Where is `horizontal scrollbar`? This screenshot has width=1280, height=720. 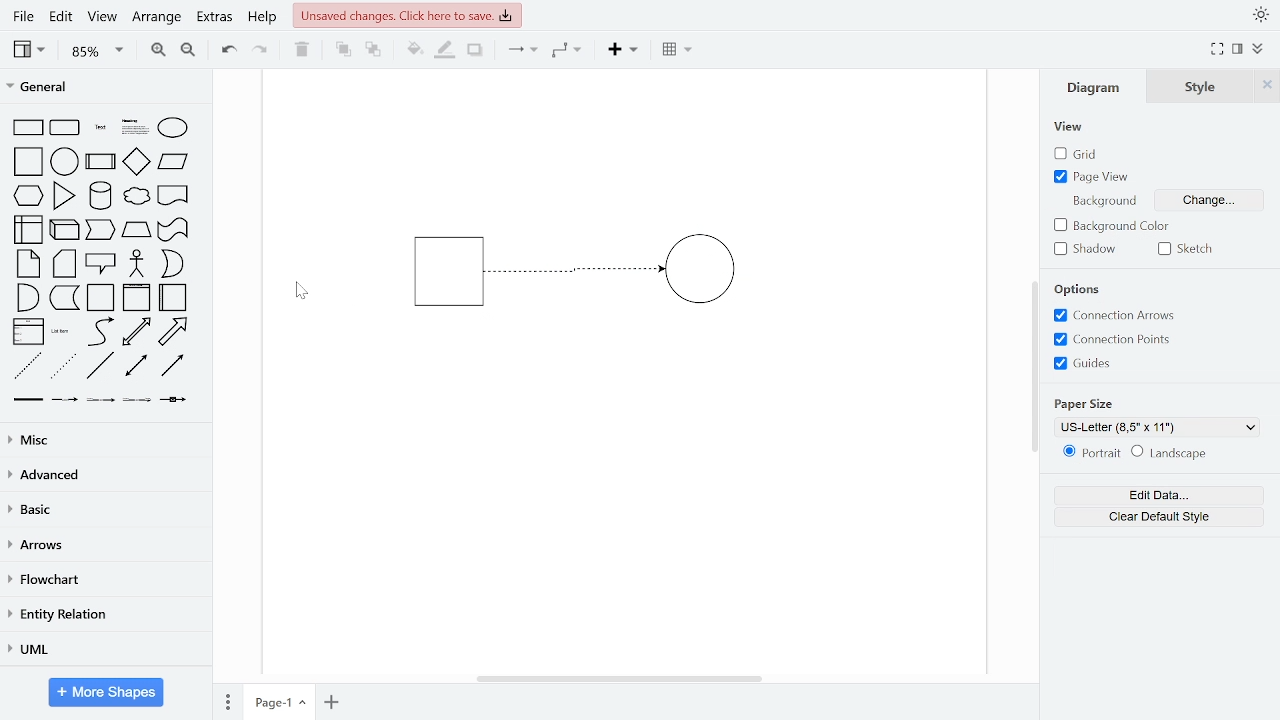
horizontal scrollbar is located at coordinates (622, 678).